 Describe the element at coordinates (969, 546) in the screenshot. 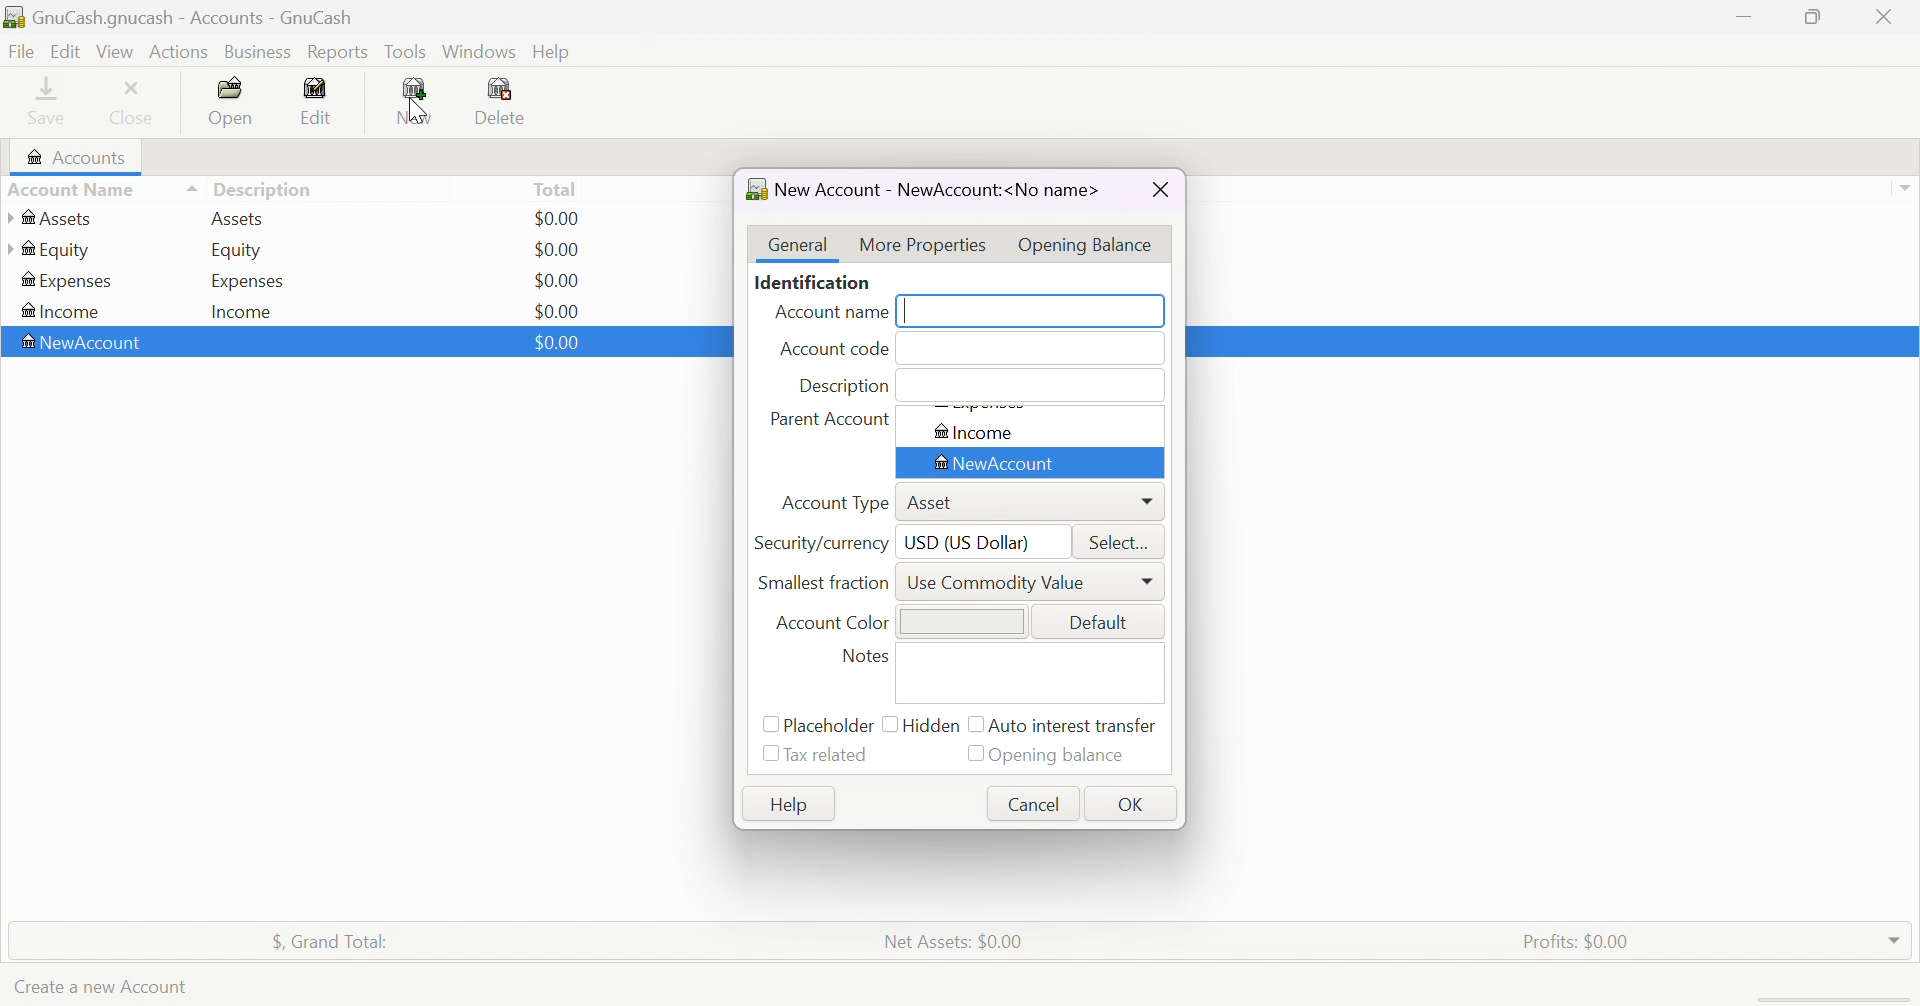

I see `USD (US Dollar)` at that location.